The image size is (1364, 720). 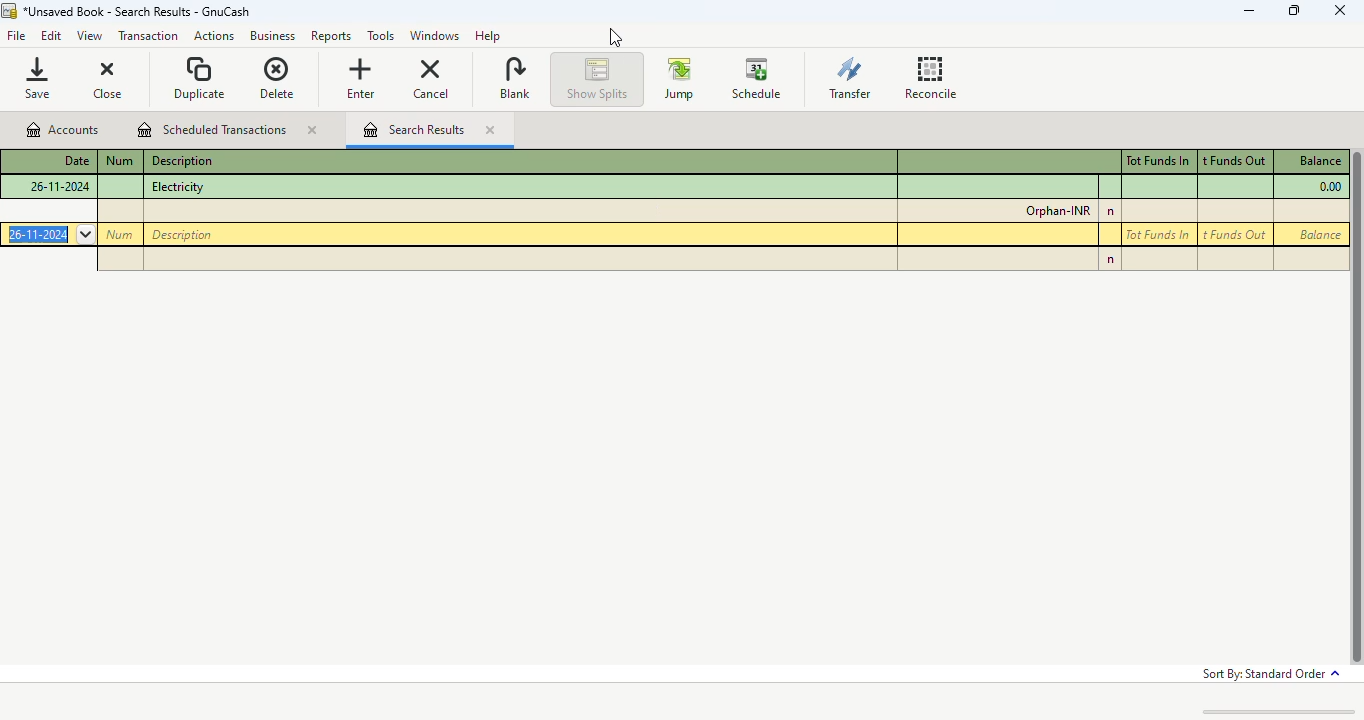 What do you see at coordinates (311, 130) in the screenshot?
I see `close tab` at bounding box center [311, 130].